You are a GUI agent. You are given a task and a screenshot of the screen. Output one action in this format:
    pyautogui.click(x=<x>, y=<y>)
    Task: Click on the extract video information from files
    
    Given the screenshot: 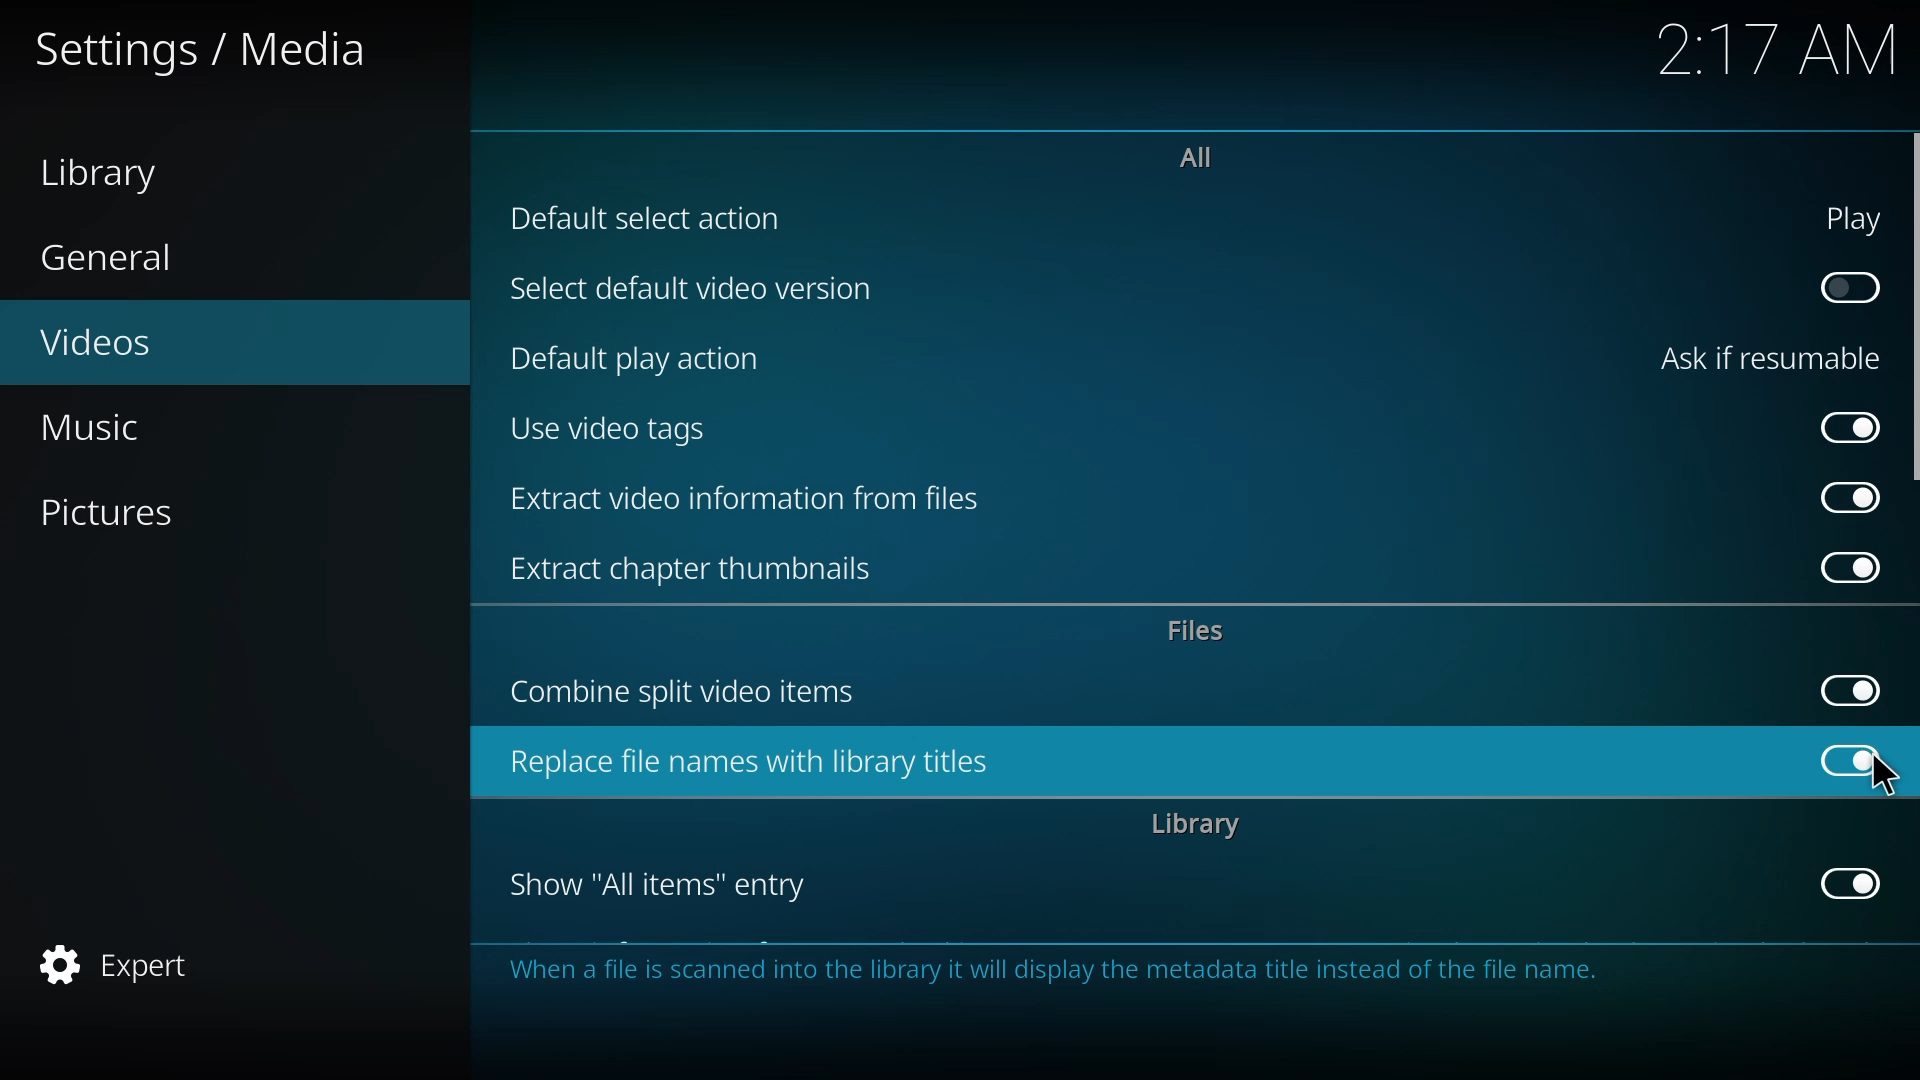 What is the action you would take?
    pyautogui.click(x=752, y=502)
    